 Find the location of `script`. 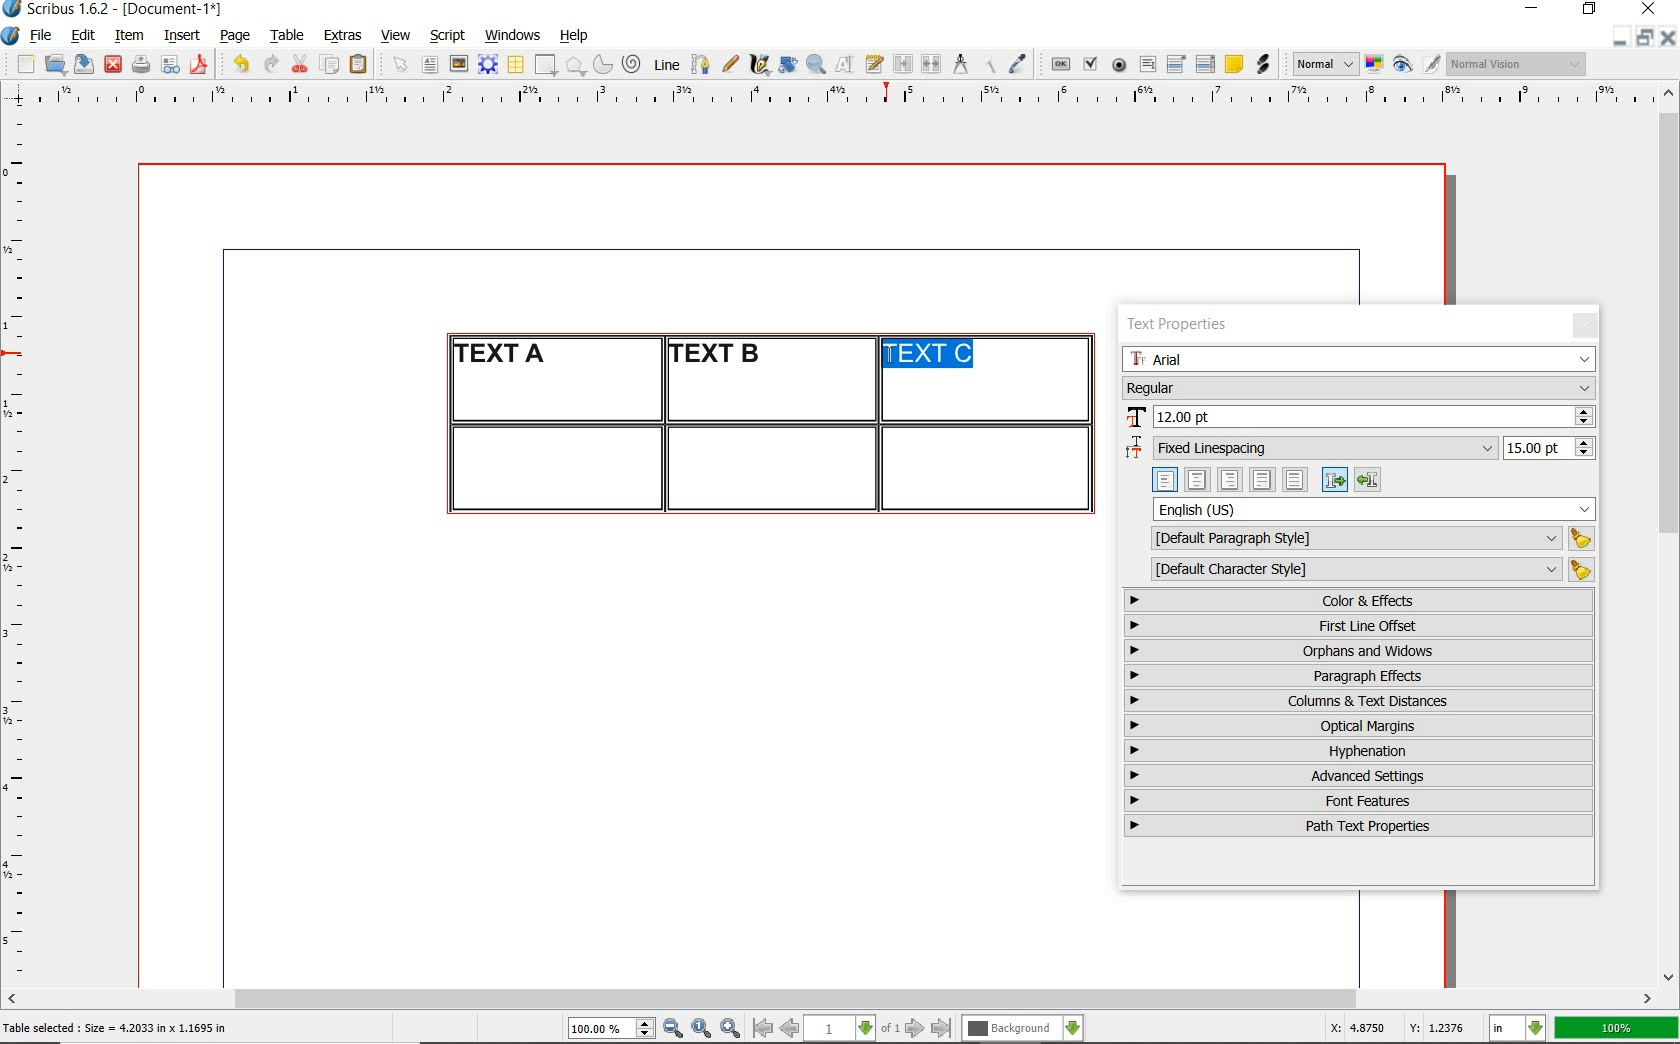

script is located at coordinates (447, 35).